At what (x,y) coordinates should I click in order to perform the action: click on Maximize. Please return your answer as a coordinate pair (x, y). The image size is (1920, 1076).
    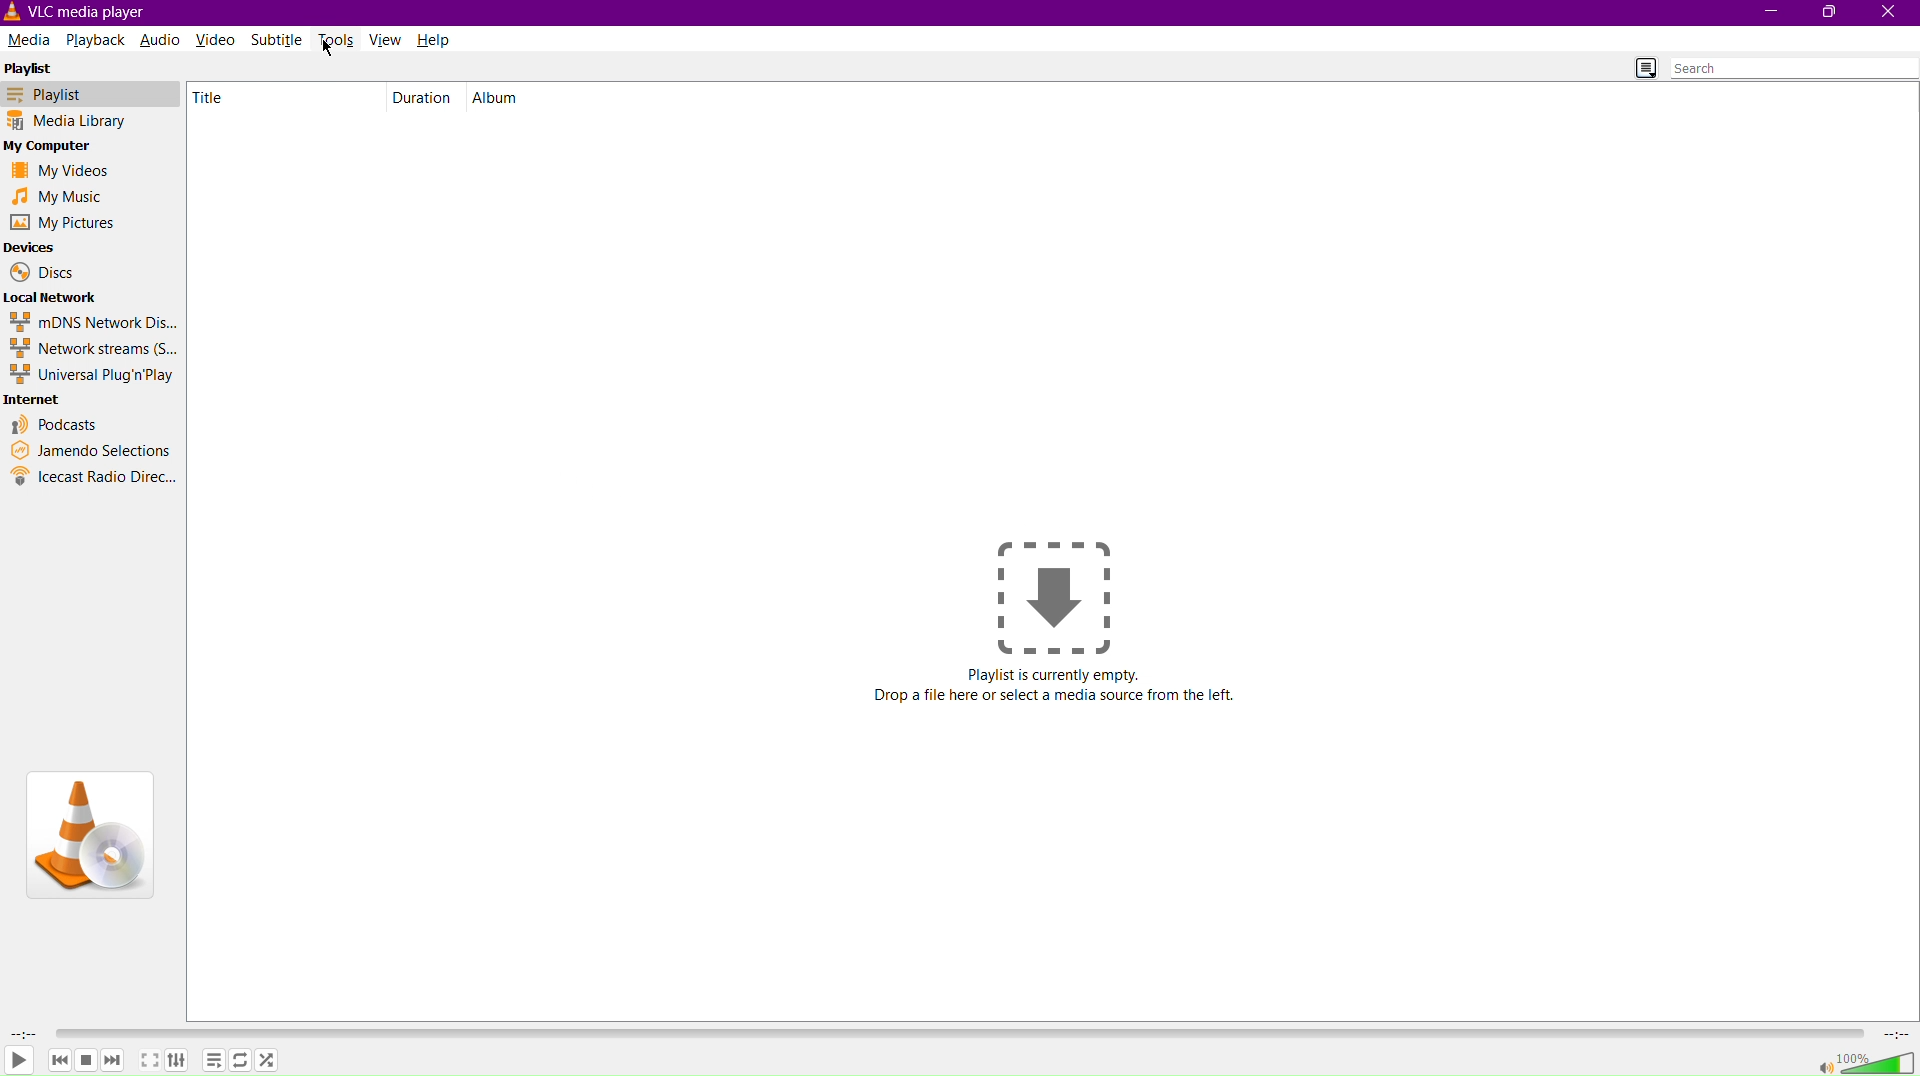
    Looking at the image, I should click on (1829, 12).